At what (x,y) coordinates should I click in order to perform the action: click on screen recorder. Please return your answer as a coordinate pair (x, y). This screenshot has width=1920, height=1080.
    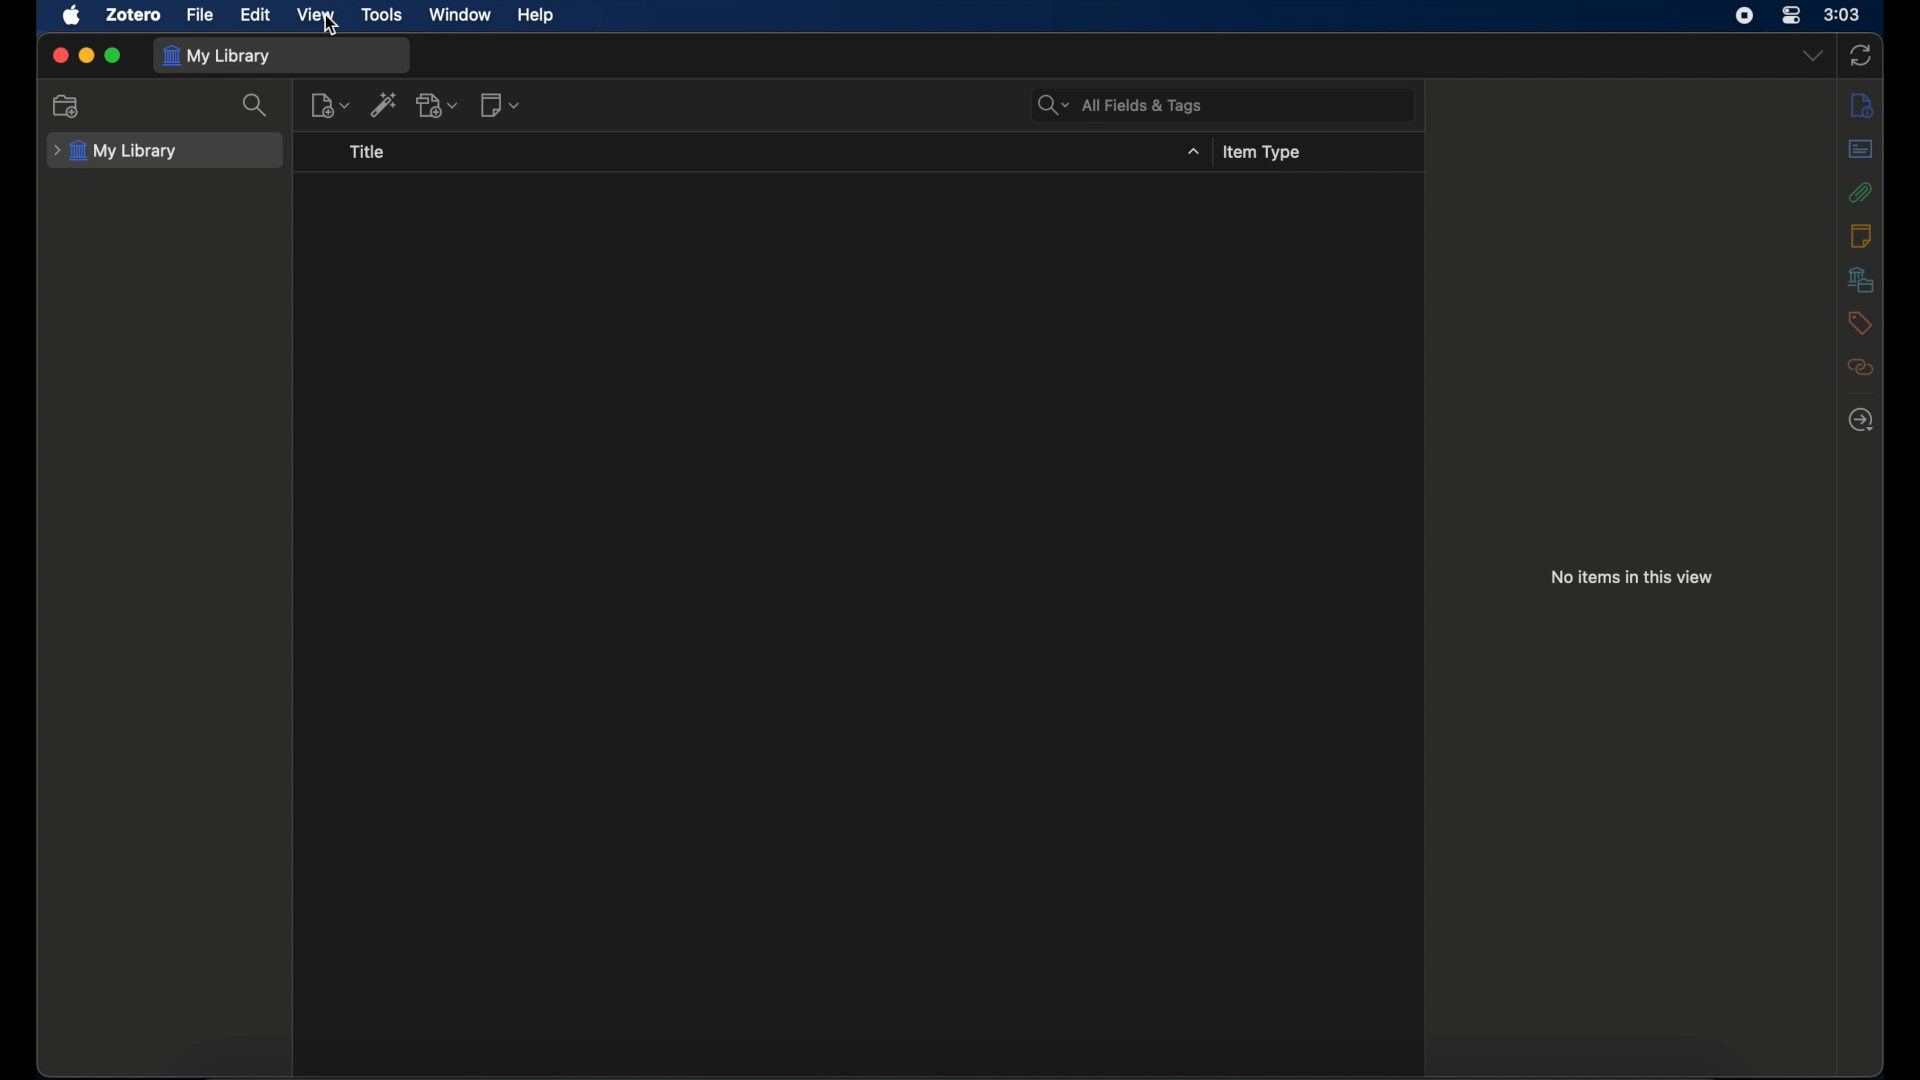
    Looking at the image, I should click on (1745, 16).